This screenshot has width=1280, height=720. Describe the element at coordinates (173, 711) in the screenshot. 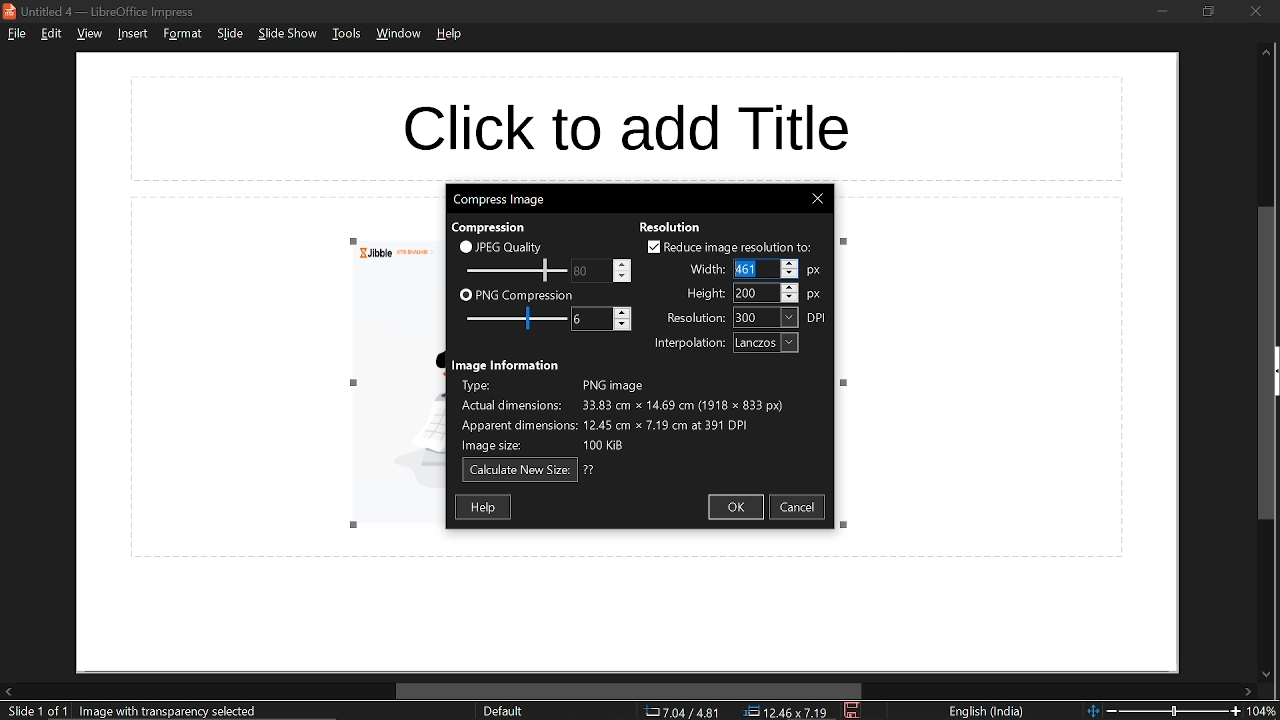

I see `selected image` at that location.